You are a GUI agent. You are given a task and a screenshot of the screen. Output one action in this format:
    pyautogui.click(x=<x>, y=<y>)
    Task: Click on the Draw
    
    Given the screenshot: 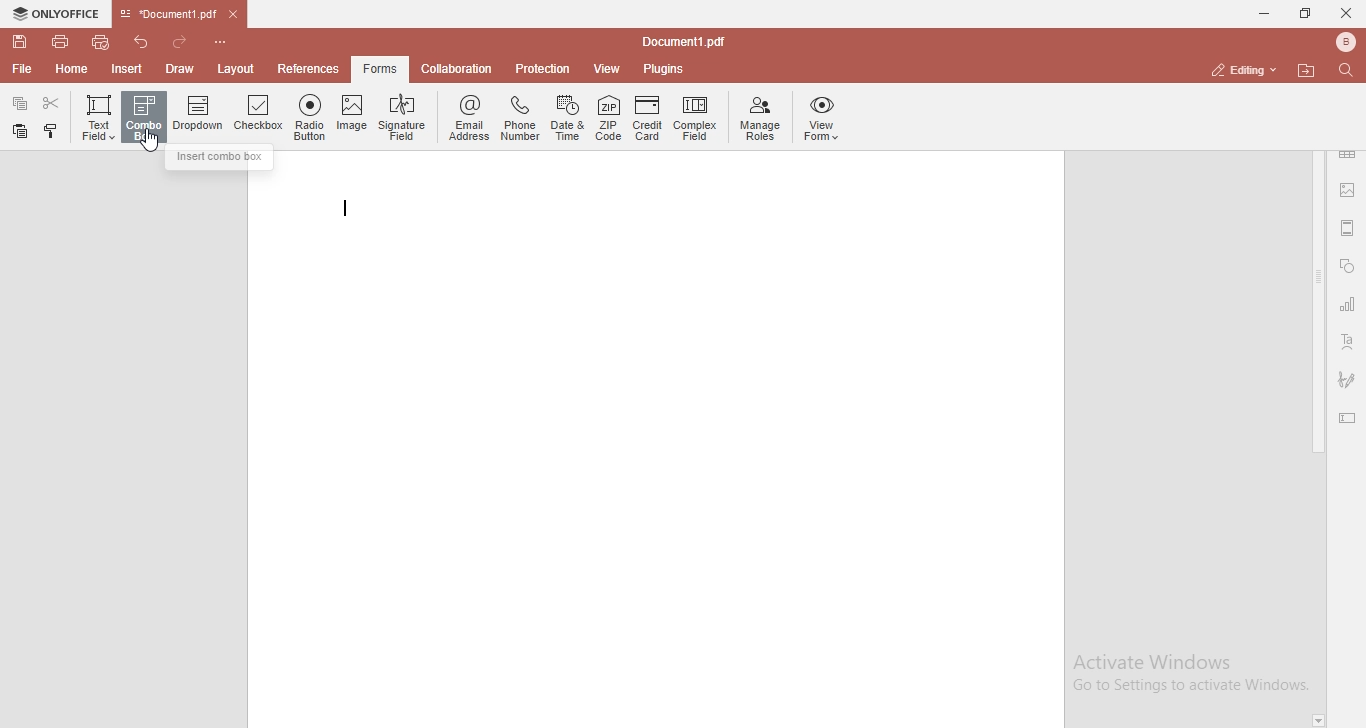 What is the action you would take?
    pyautogui.click(x=184, y=68)
    